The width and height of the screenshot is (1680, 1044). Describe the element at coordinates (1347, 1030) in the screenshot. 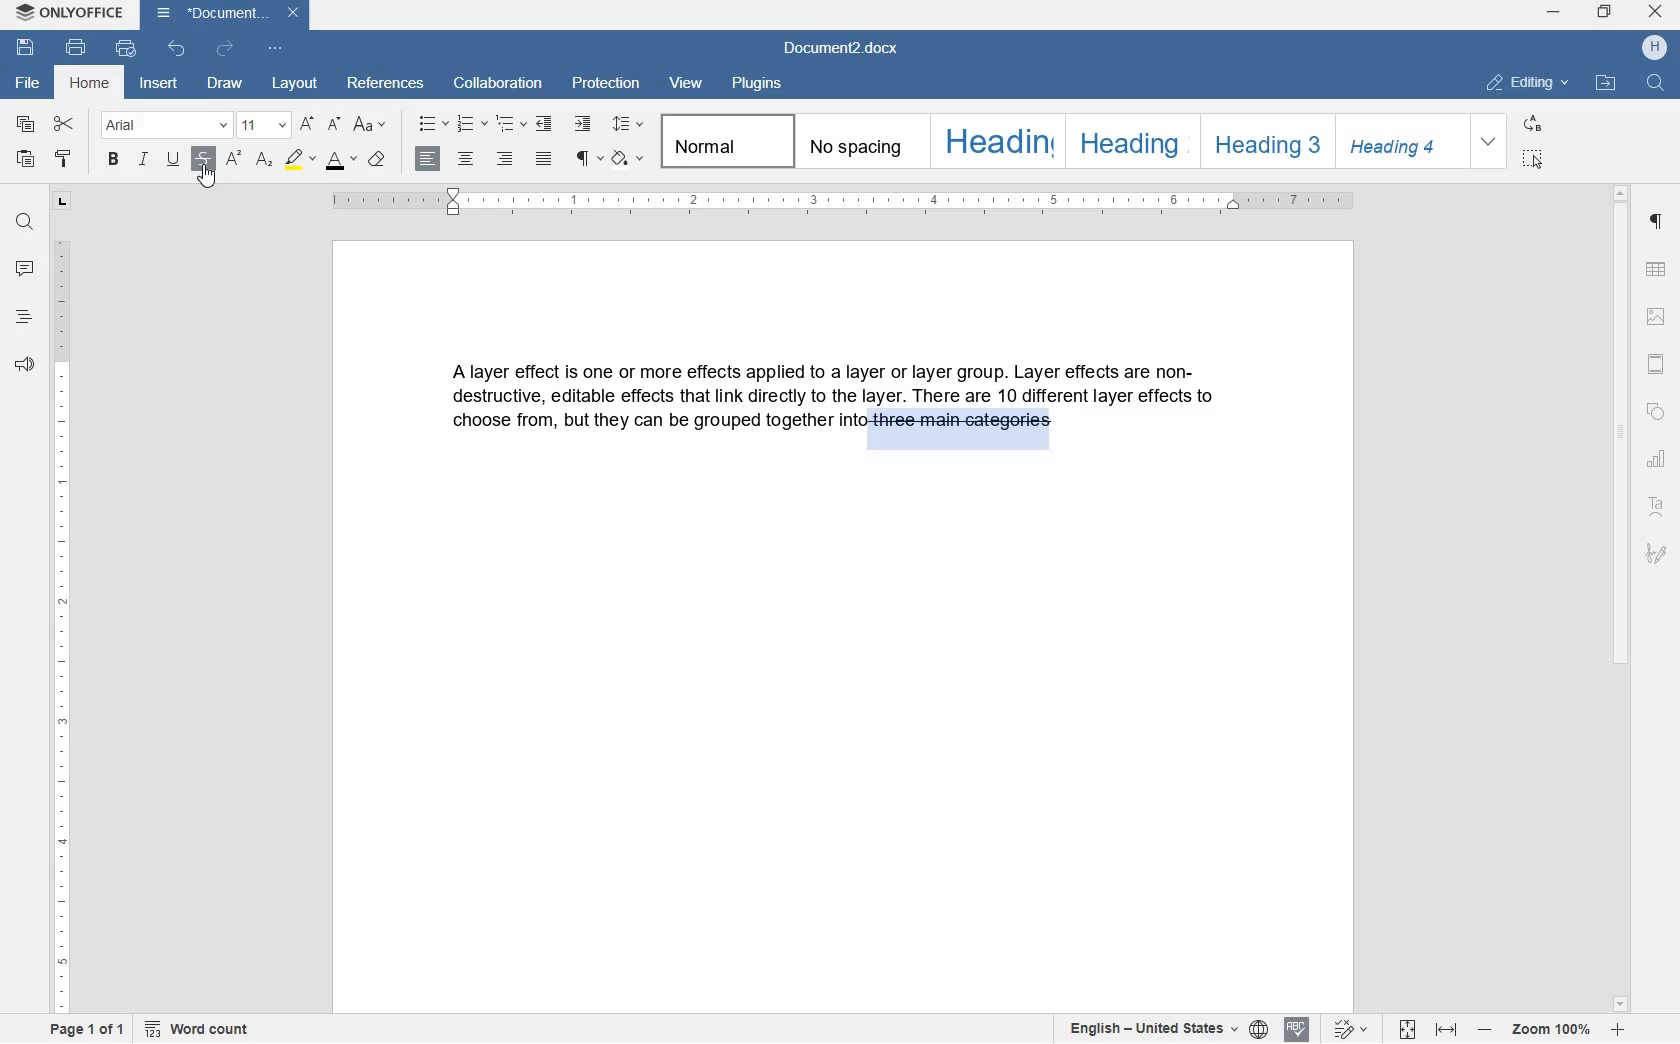

I see `text change` at that location.